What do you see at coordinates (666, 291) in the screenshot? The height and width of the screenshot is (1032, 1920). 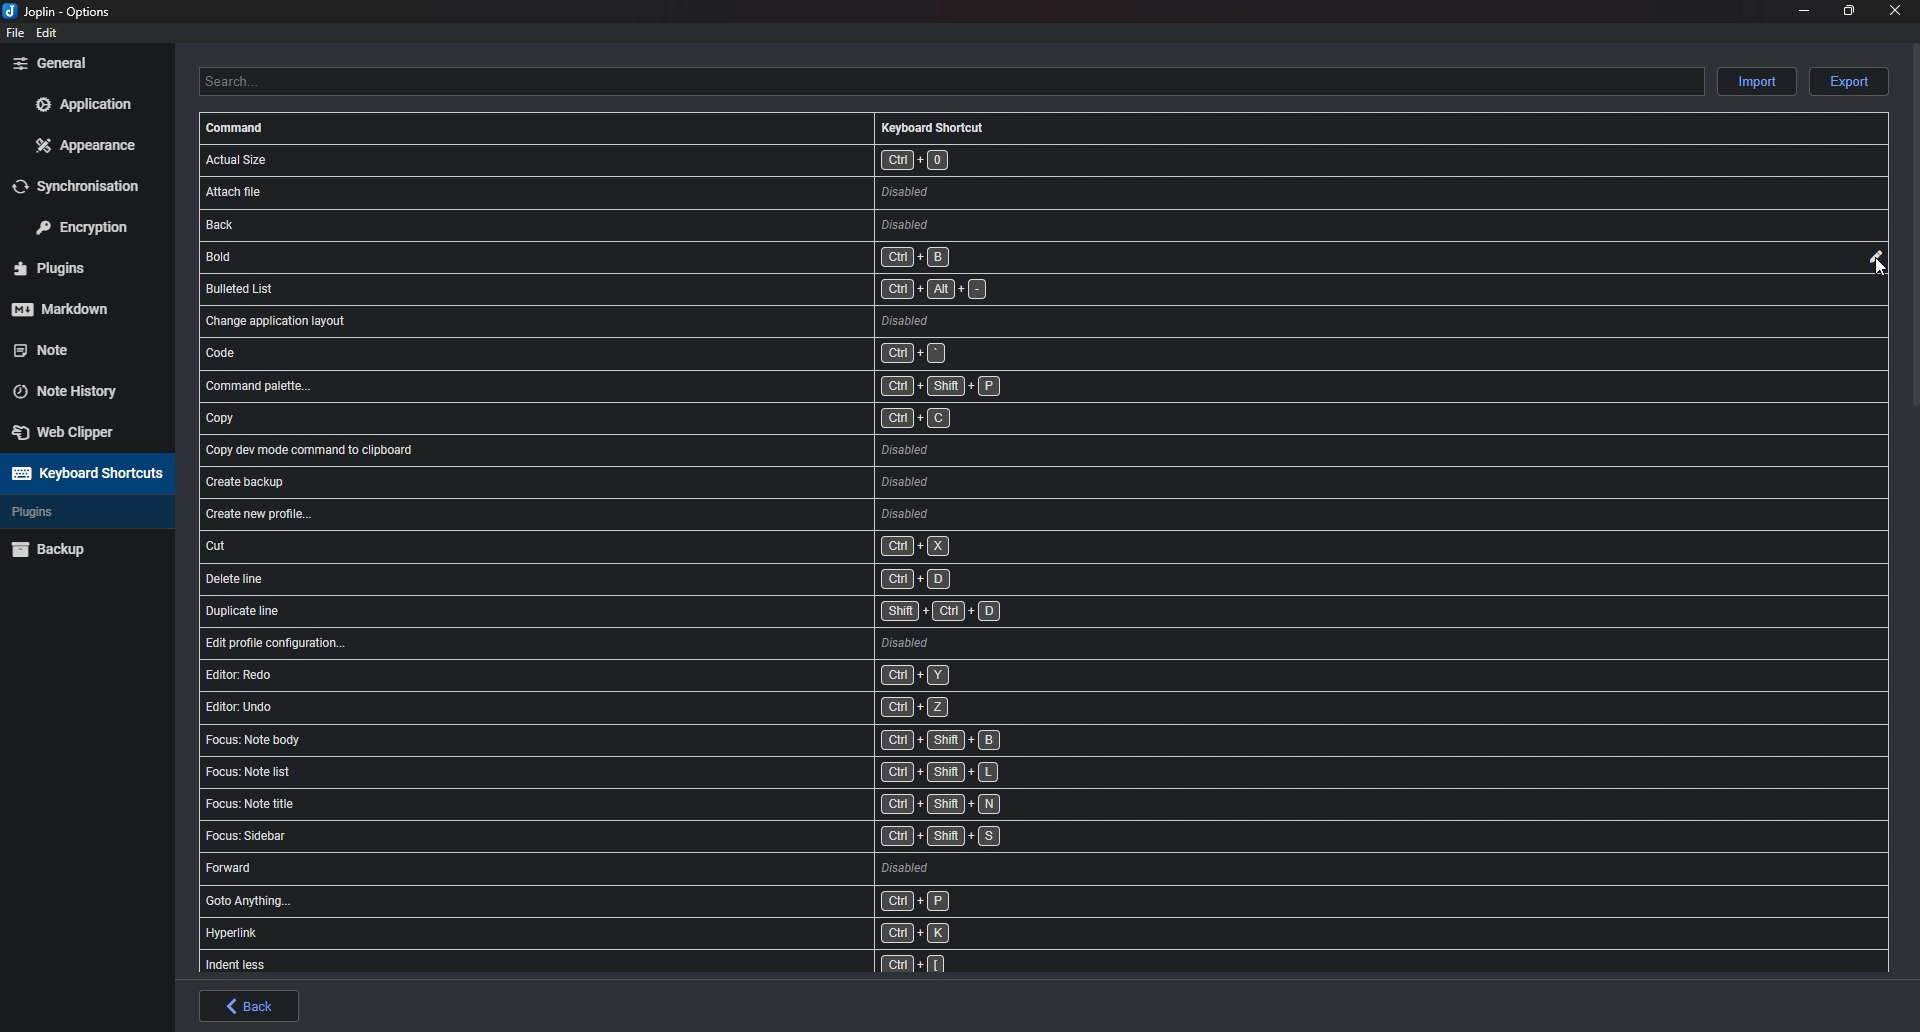 I see `shortcut` at bounding box center [666, 291].